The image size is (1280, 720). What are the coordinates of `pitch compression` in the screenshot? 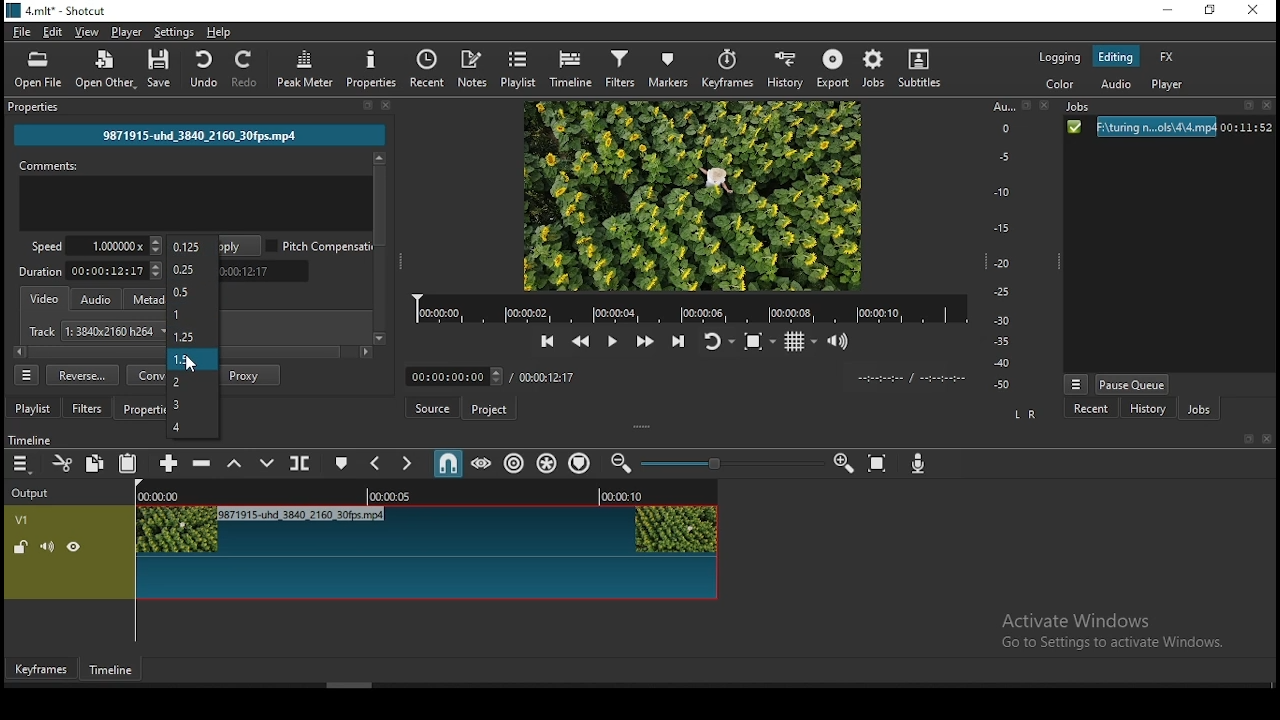 It's located at (322, 245).